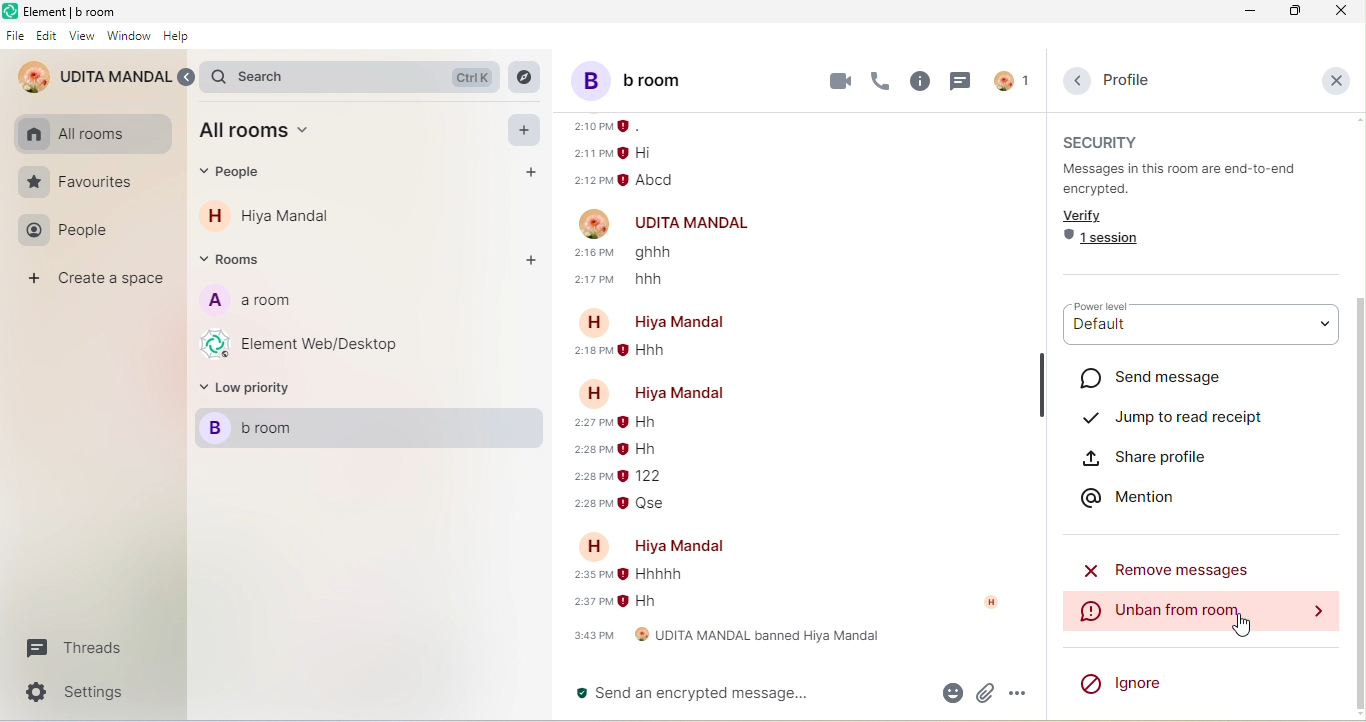 The height and width of the screenshot is (722, 1366). Describe the element at coordinates (881, 82) in the screenshot. I see `voice call` at that location.